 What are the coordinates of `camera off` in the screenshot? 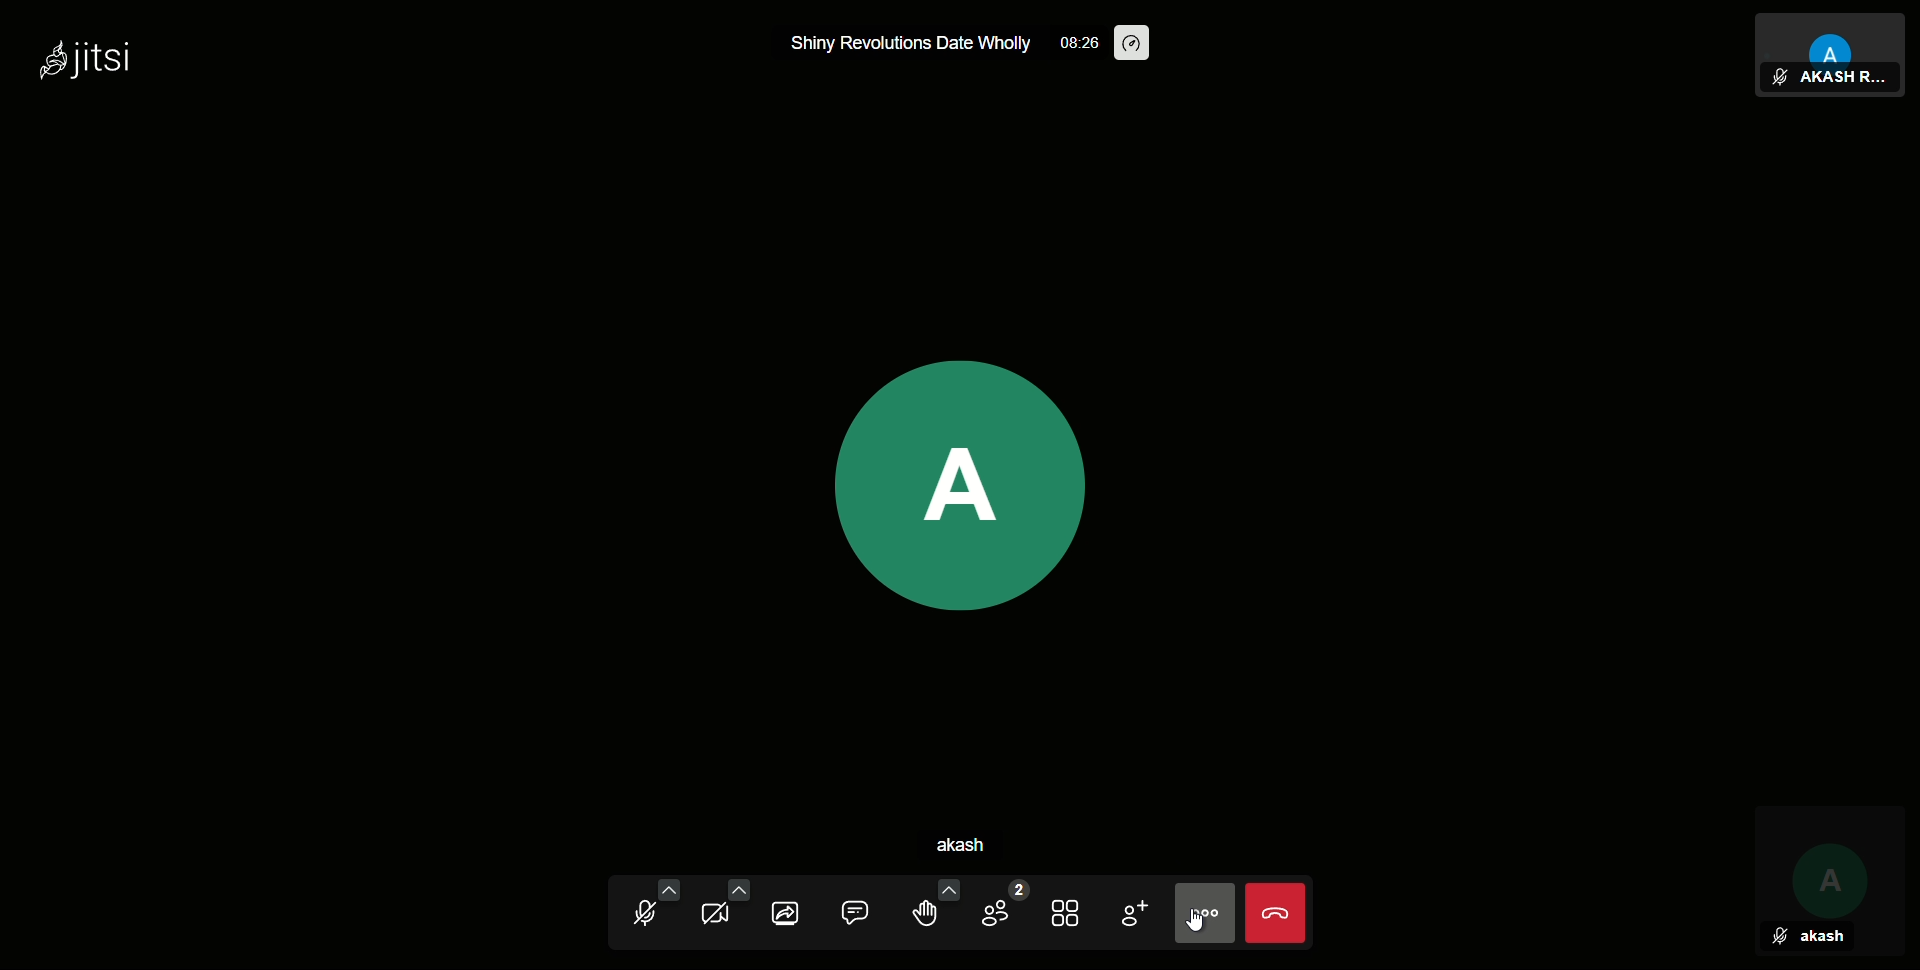 It's located at (719, 910).